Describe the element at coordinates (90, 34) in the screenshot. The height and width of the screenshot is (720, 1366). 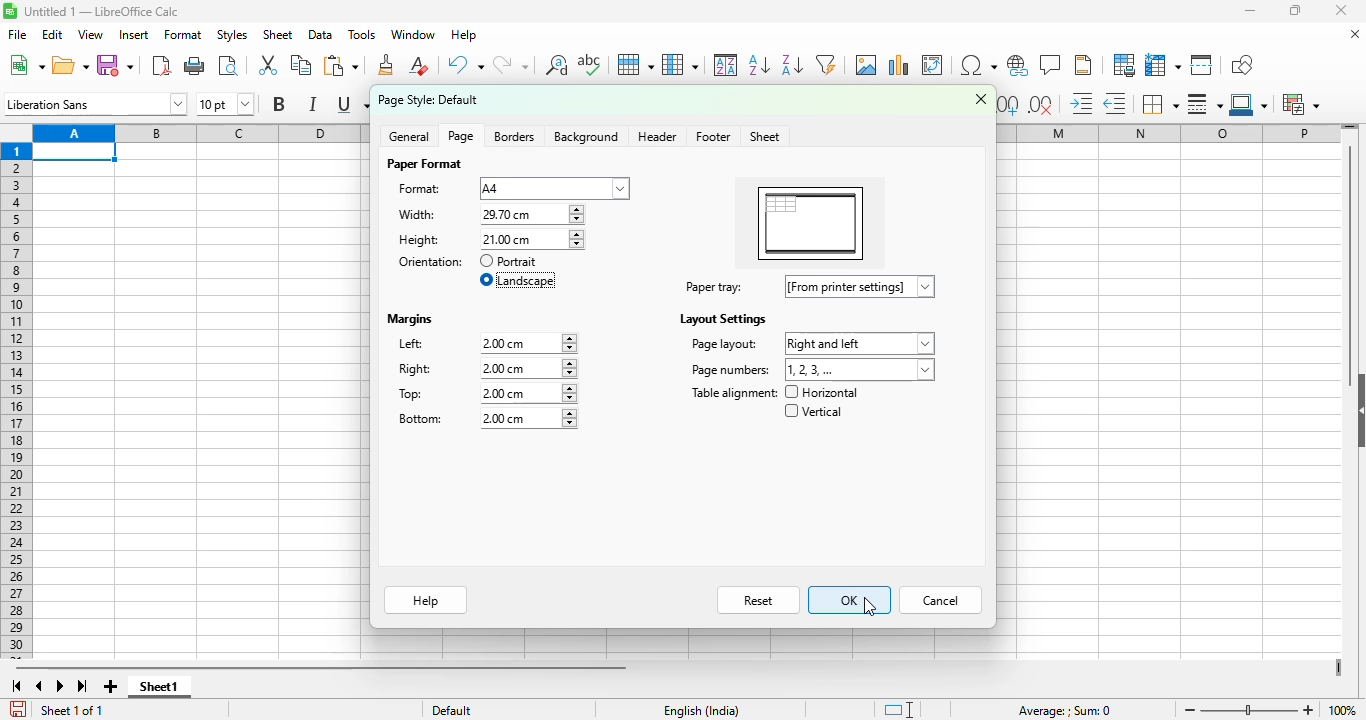
I see `view` at that location.